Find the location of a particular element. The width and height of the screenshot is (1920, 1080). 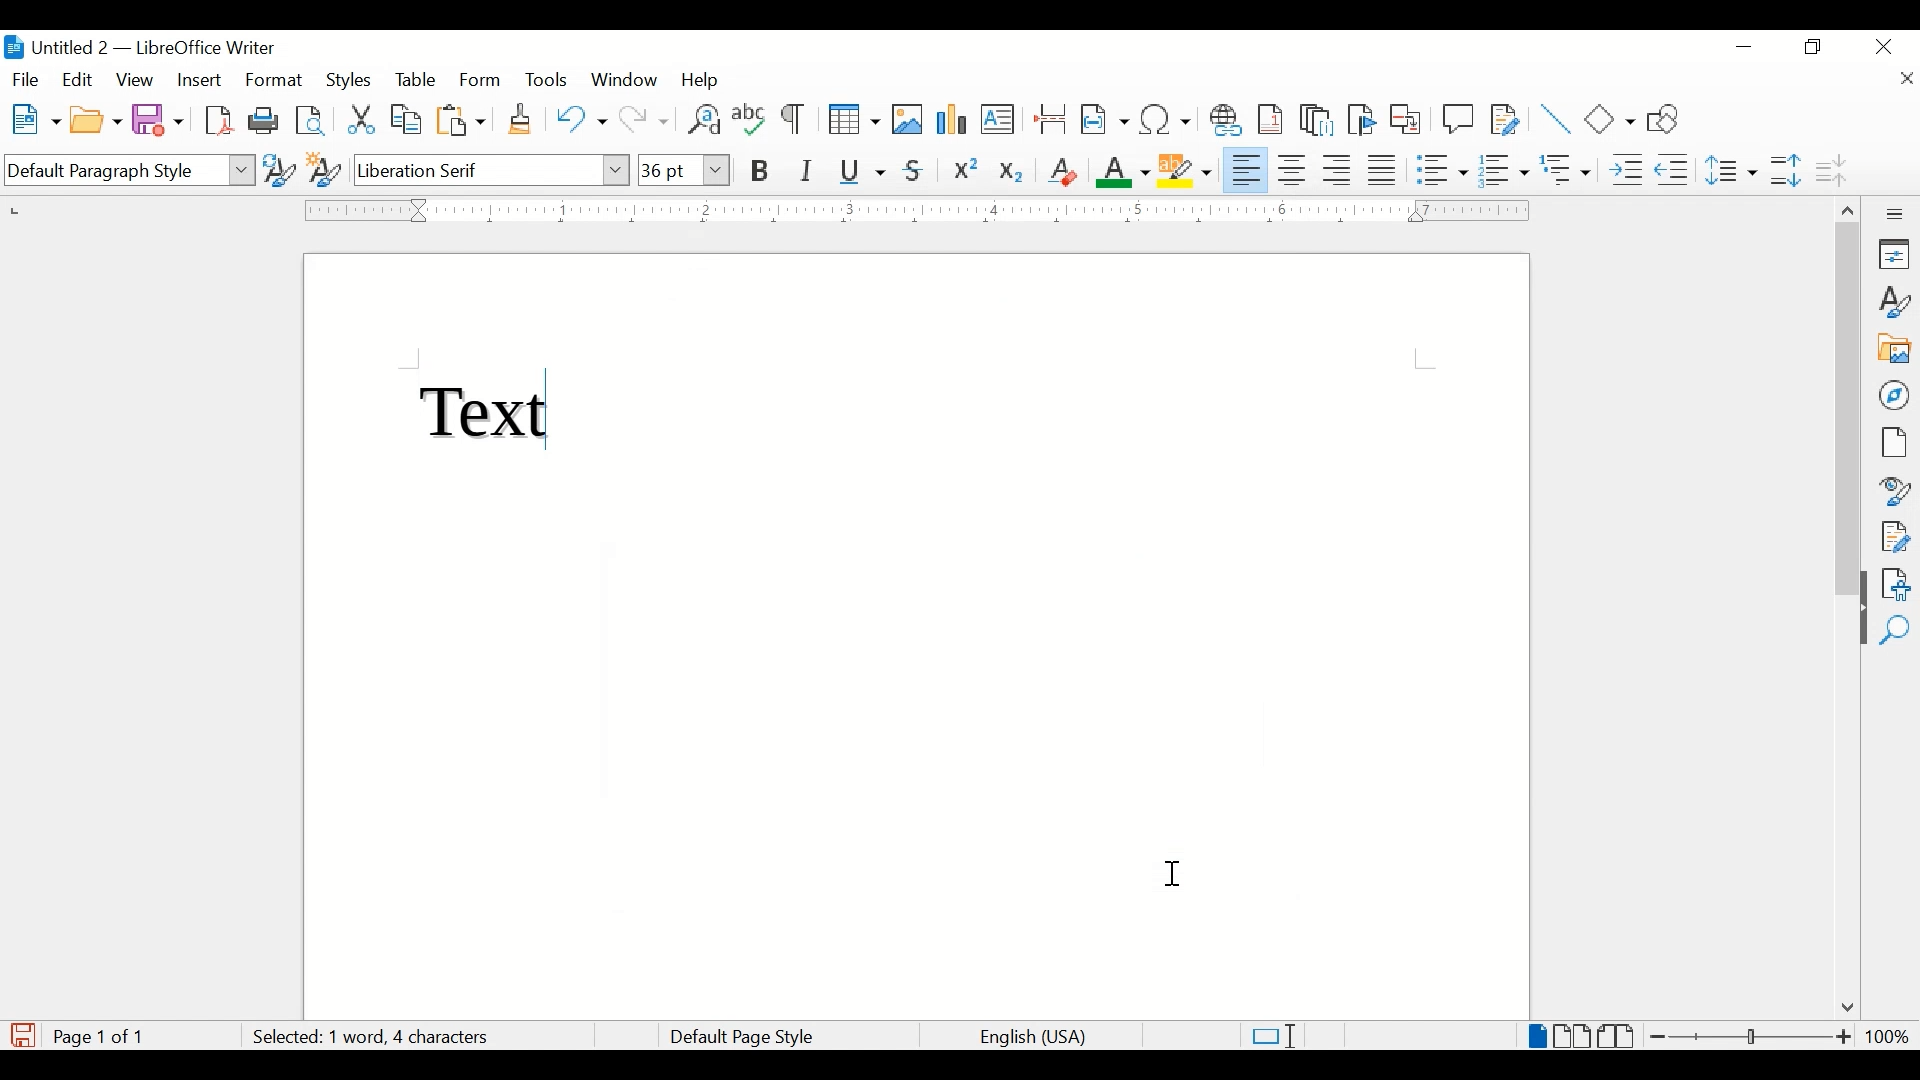

shadow effect applied to text is located at coordinates (488, 416).